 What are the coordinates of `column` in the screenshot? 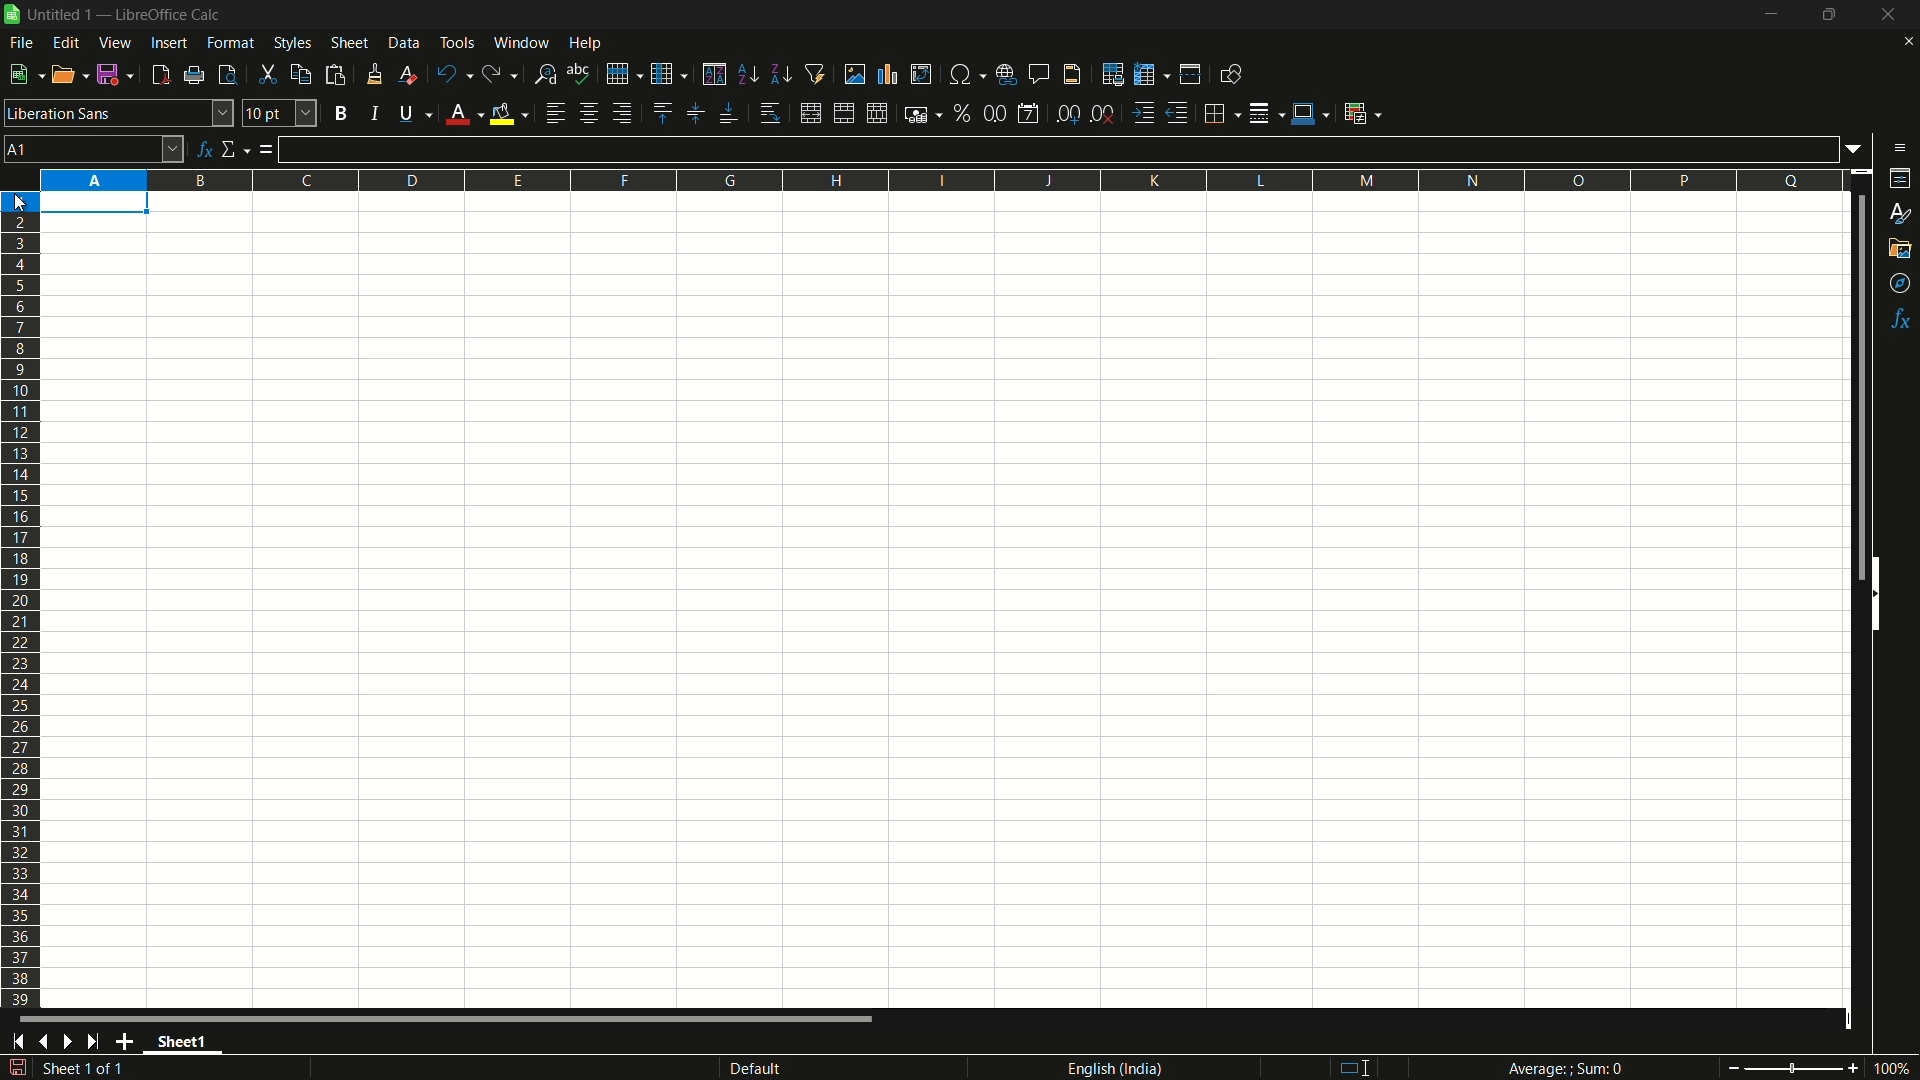 It's located at (670, 75).